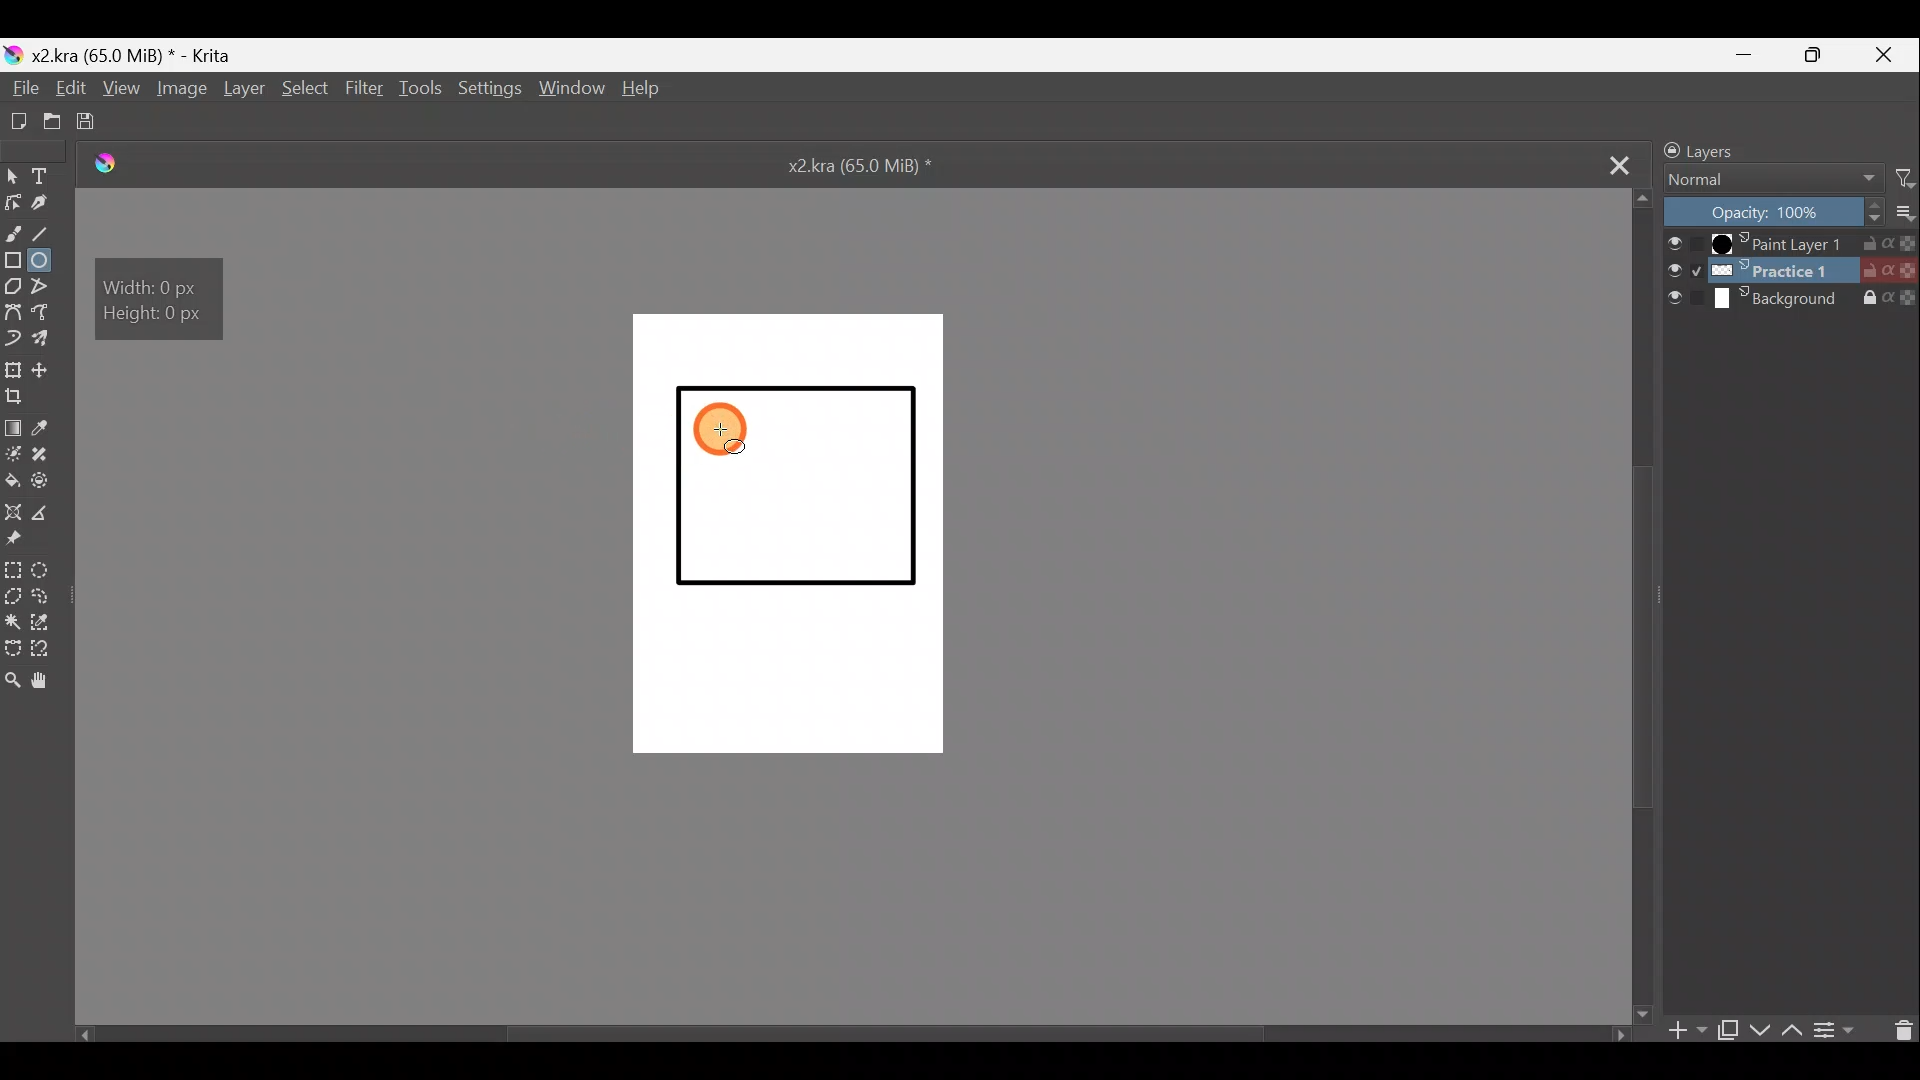  What do you see at coordinates (12, 687) in the screenshot?
I see `Zoom tool` at bounding box center [12, 687].